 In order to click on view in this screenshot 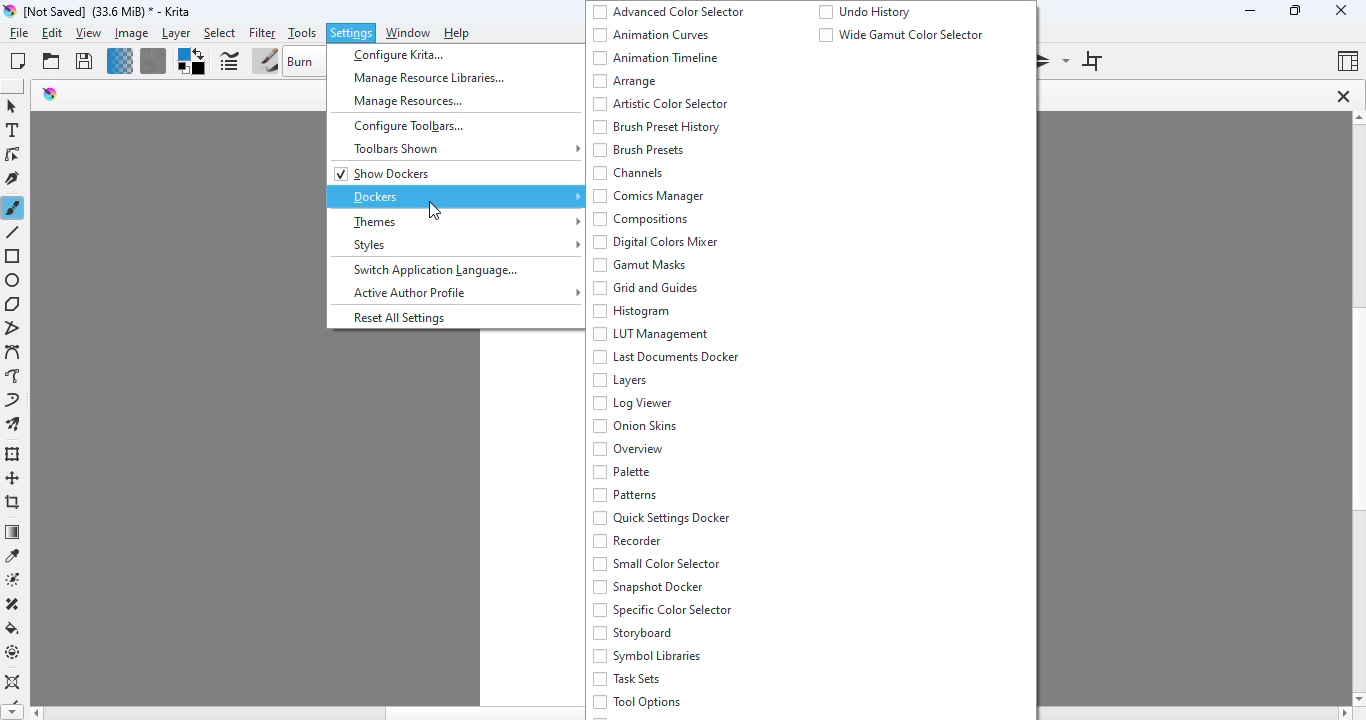, I will do `click(88, 34)`.